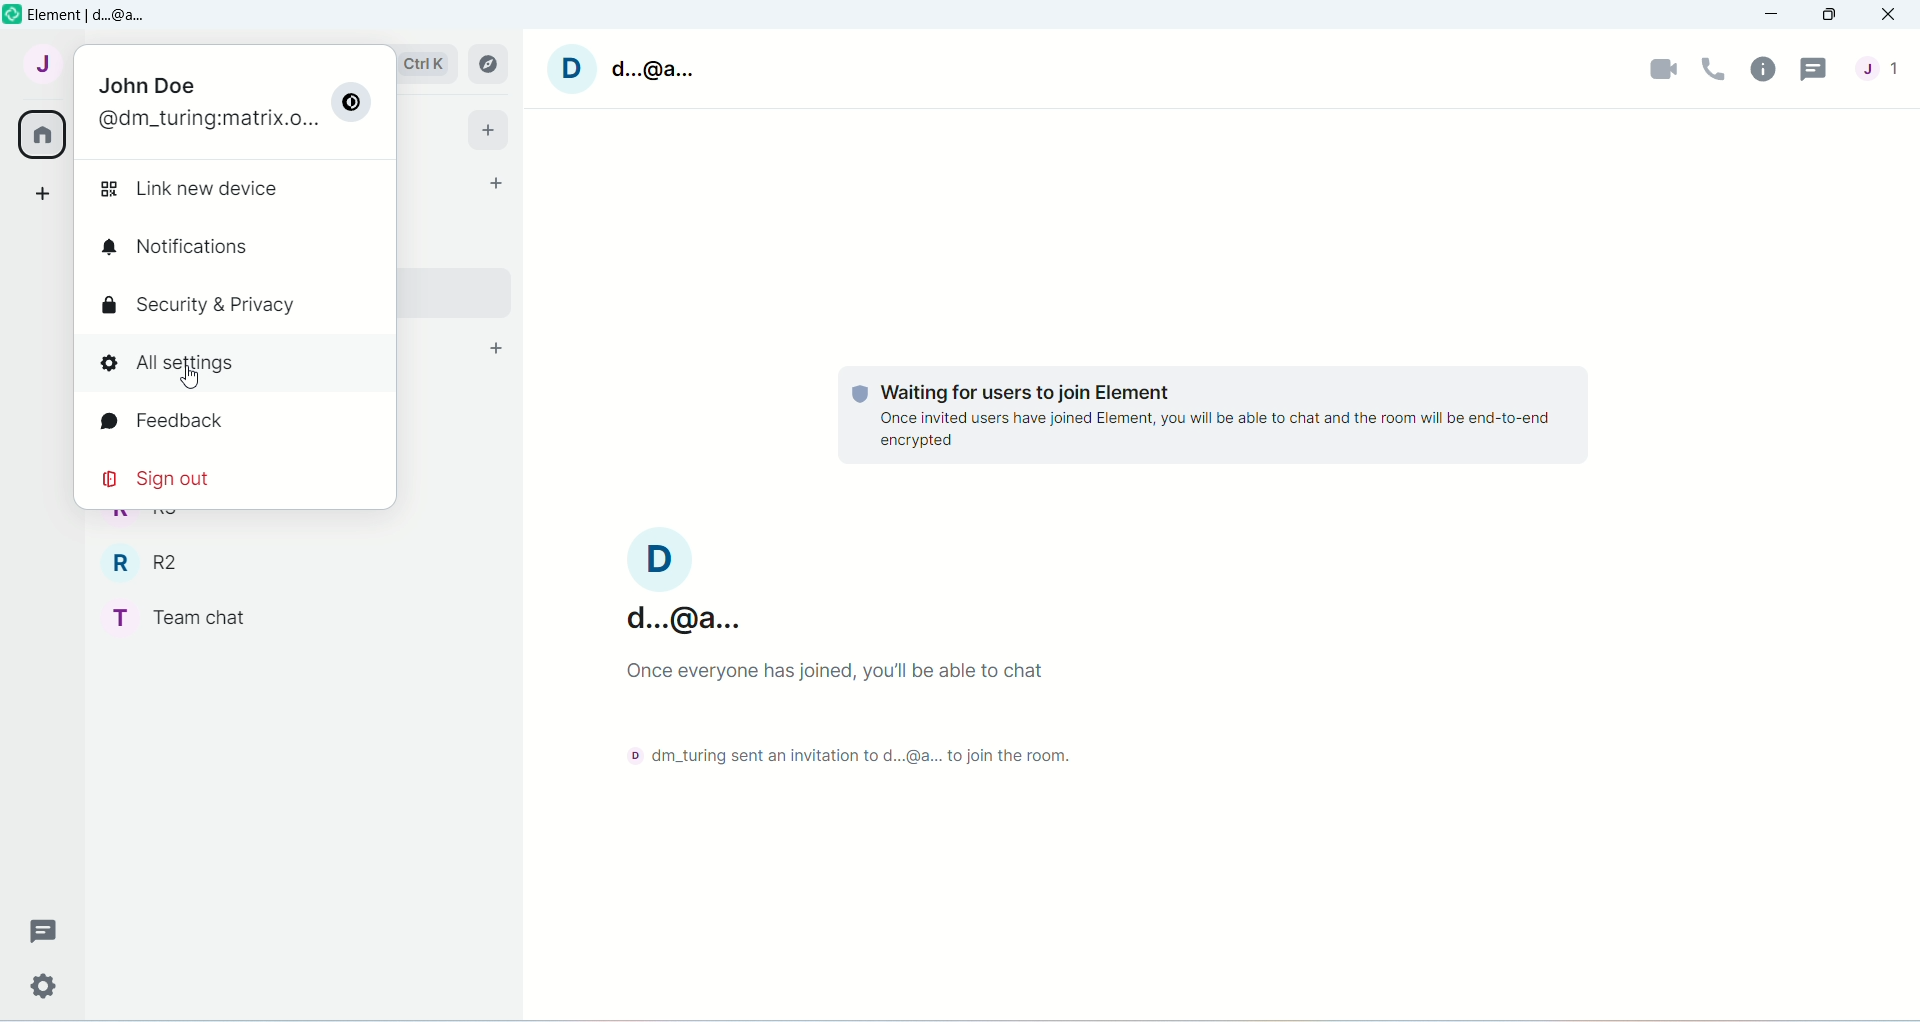 This screenshot has width=1920, height=1022. I want to click on Threads, so click(1816, 72).